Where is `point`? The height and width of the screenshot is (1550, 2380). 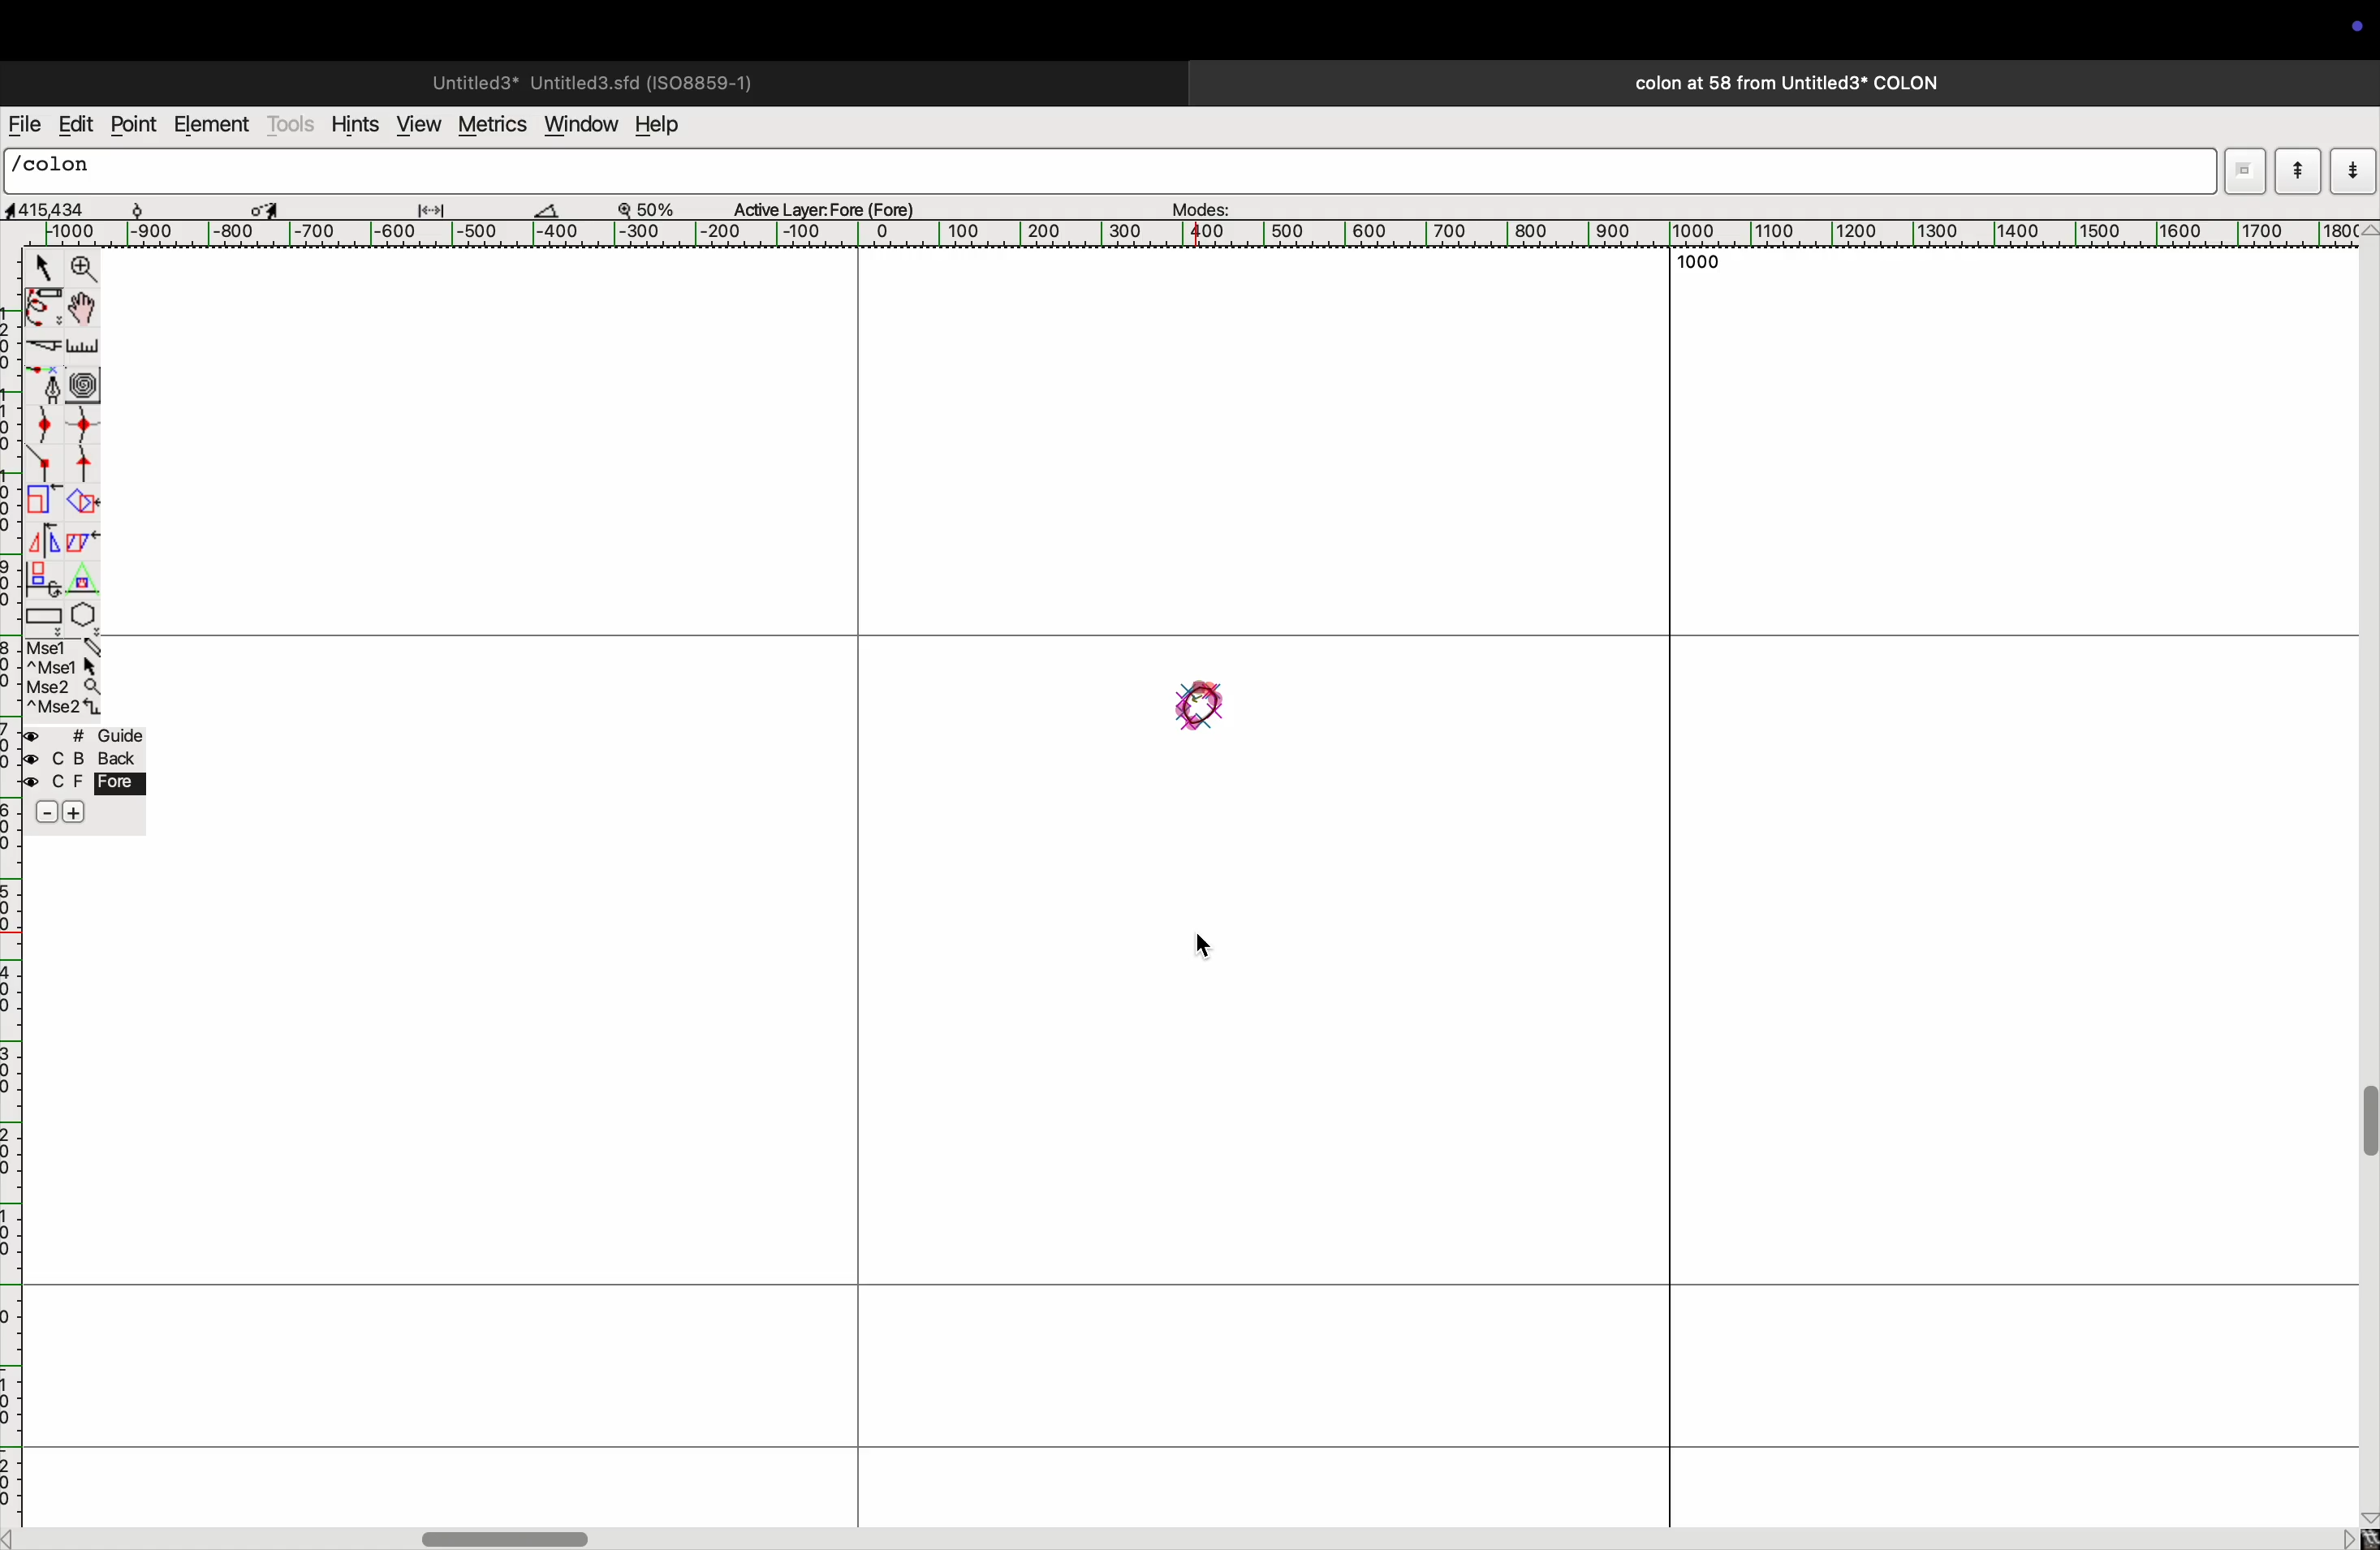 point is located at coordinates (137, 126).